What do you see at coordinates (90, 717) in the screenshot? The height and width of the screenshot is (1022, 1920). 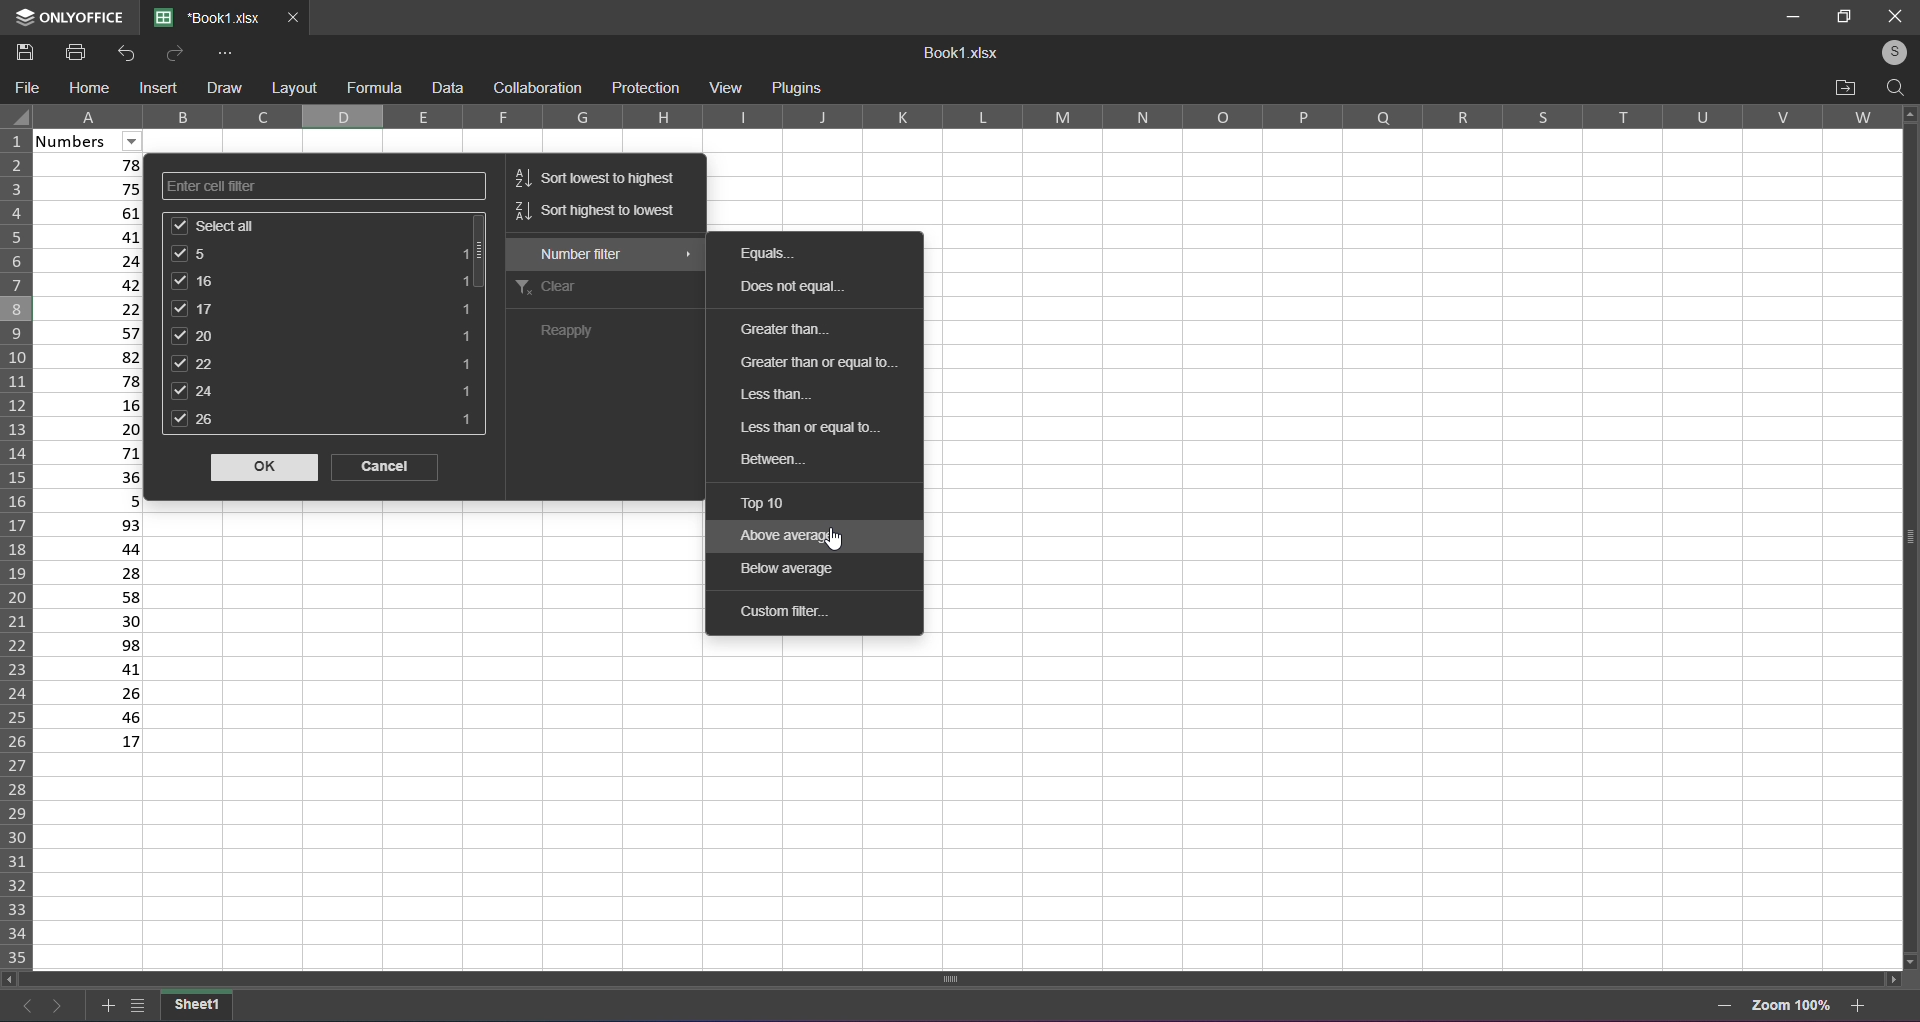 I see `46` at bounding box center [90, 717].